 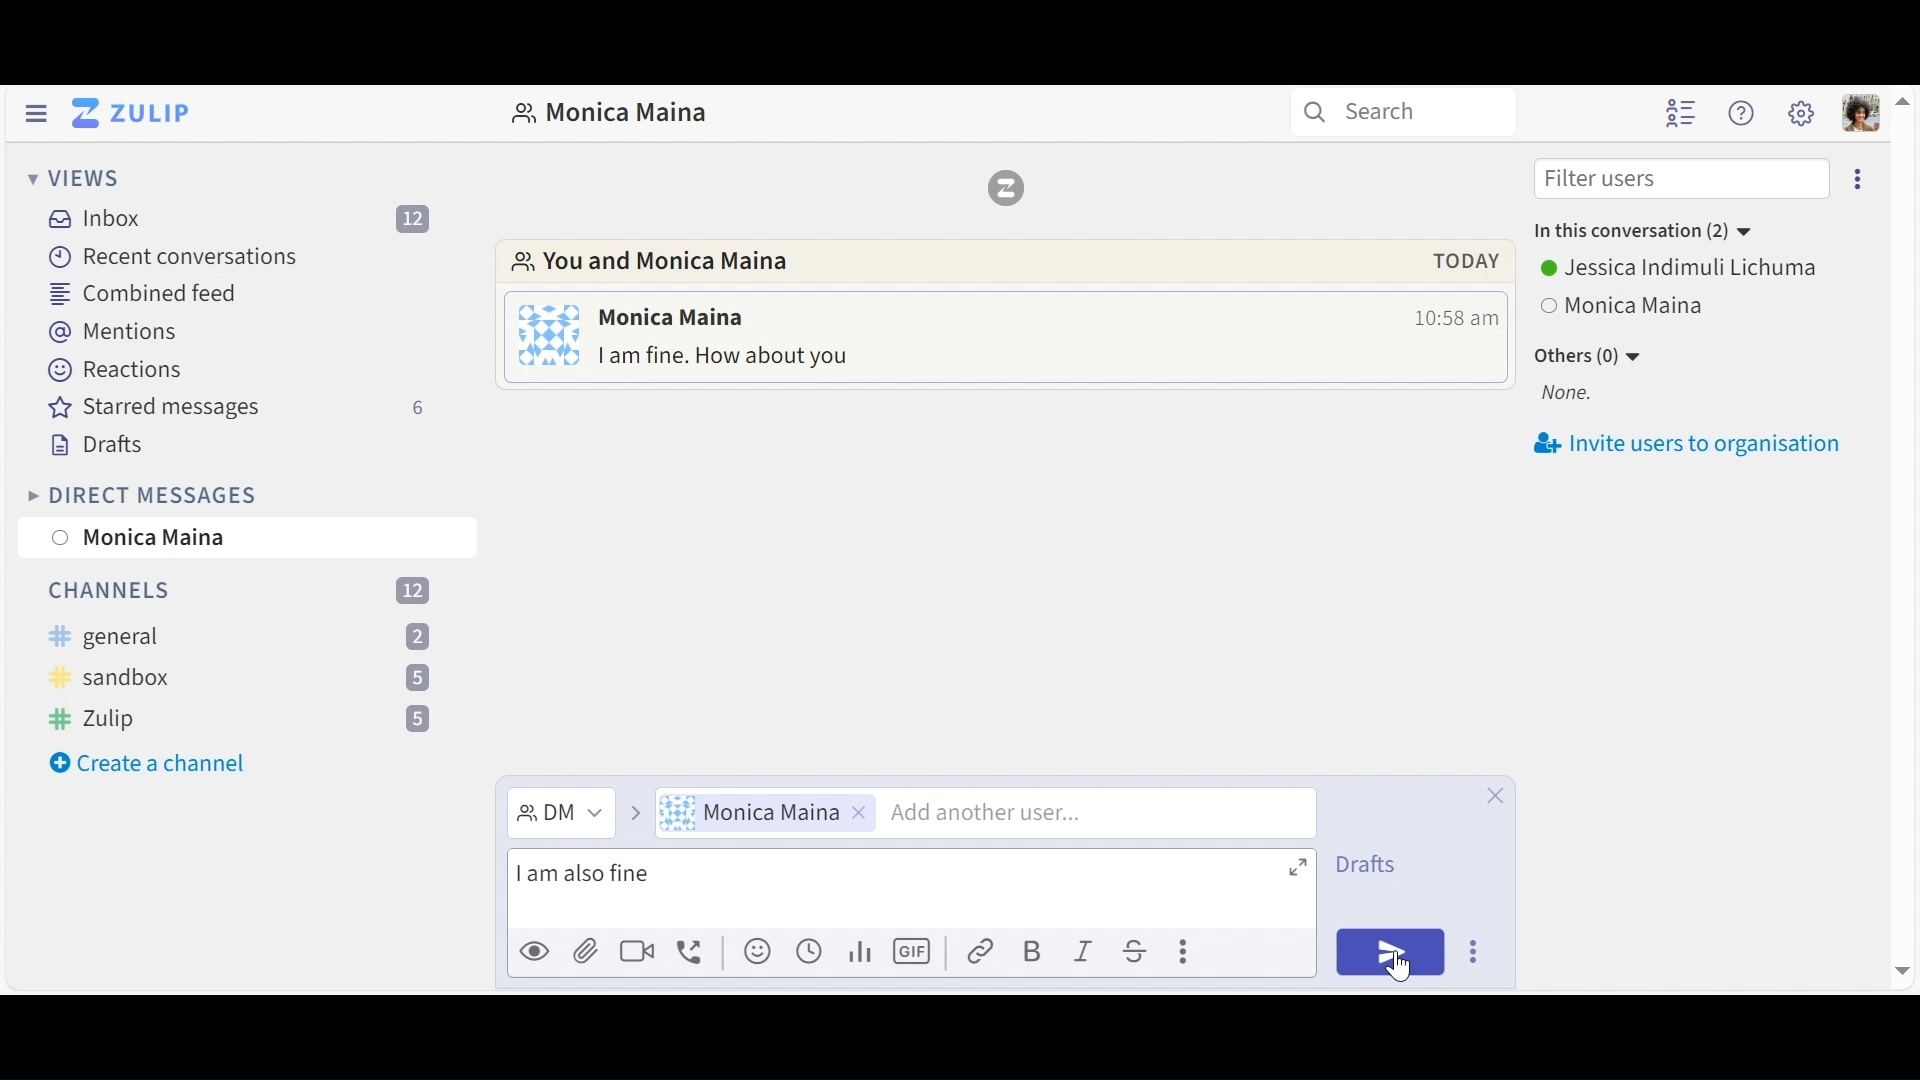 I want to click on Hide Left Sidebar, so click(x=34, y=112).